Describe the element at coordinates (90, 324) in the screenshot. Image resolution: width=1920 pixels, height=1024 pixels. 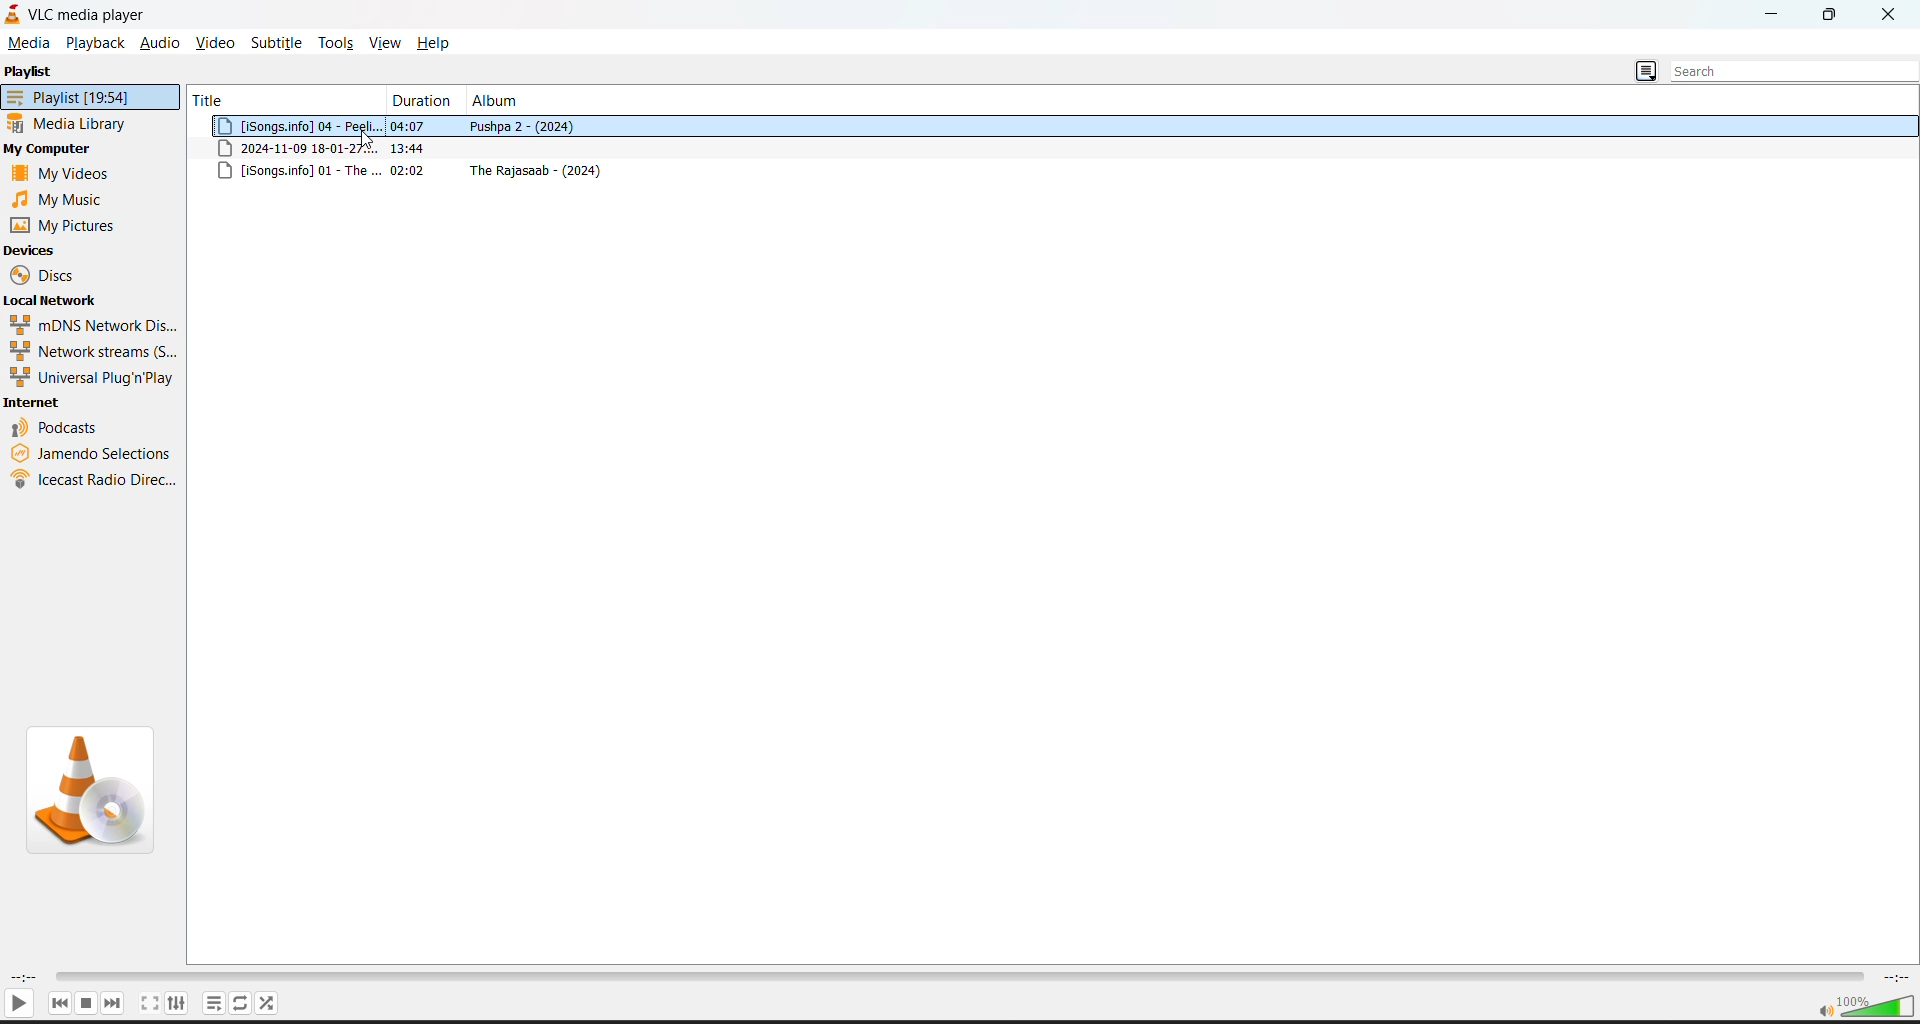
I see `dns network` at that location.